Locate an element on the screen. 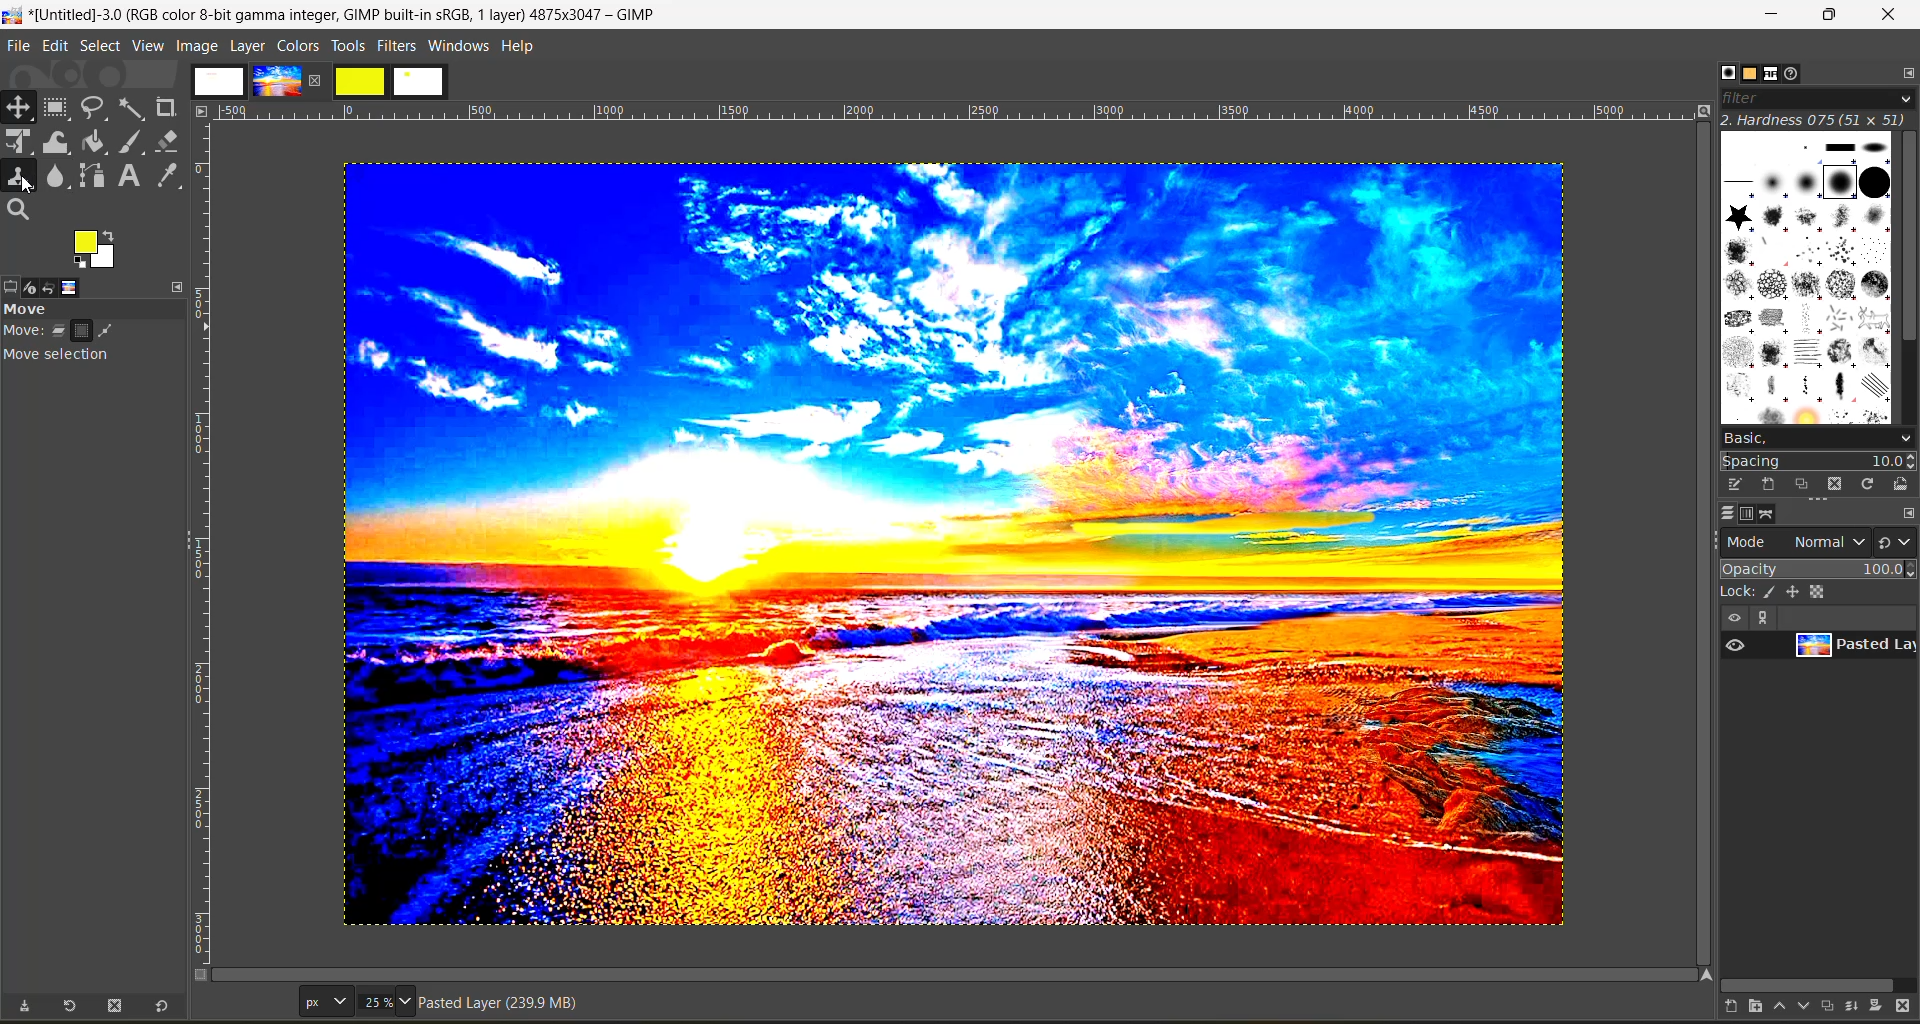 This screenshot has height=1024, width=1920. vertical scroll bar is located at coordinates (1908, 239).